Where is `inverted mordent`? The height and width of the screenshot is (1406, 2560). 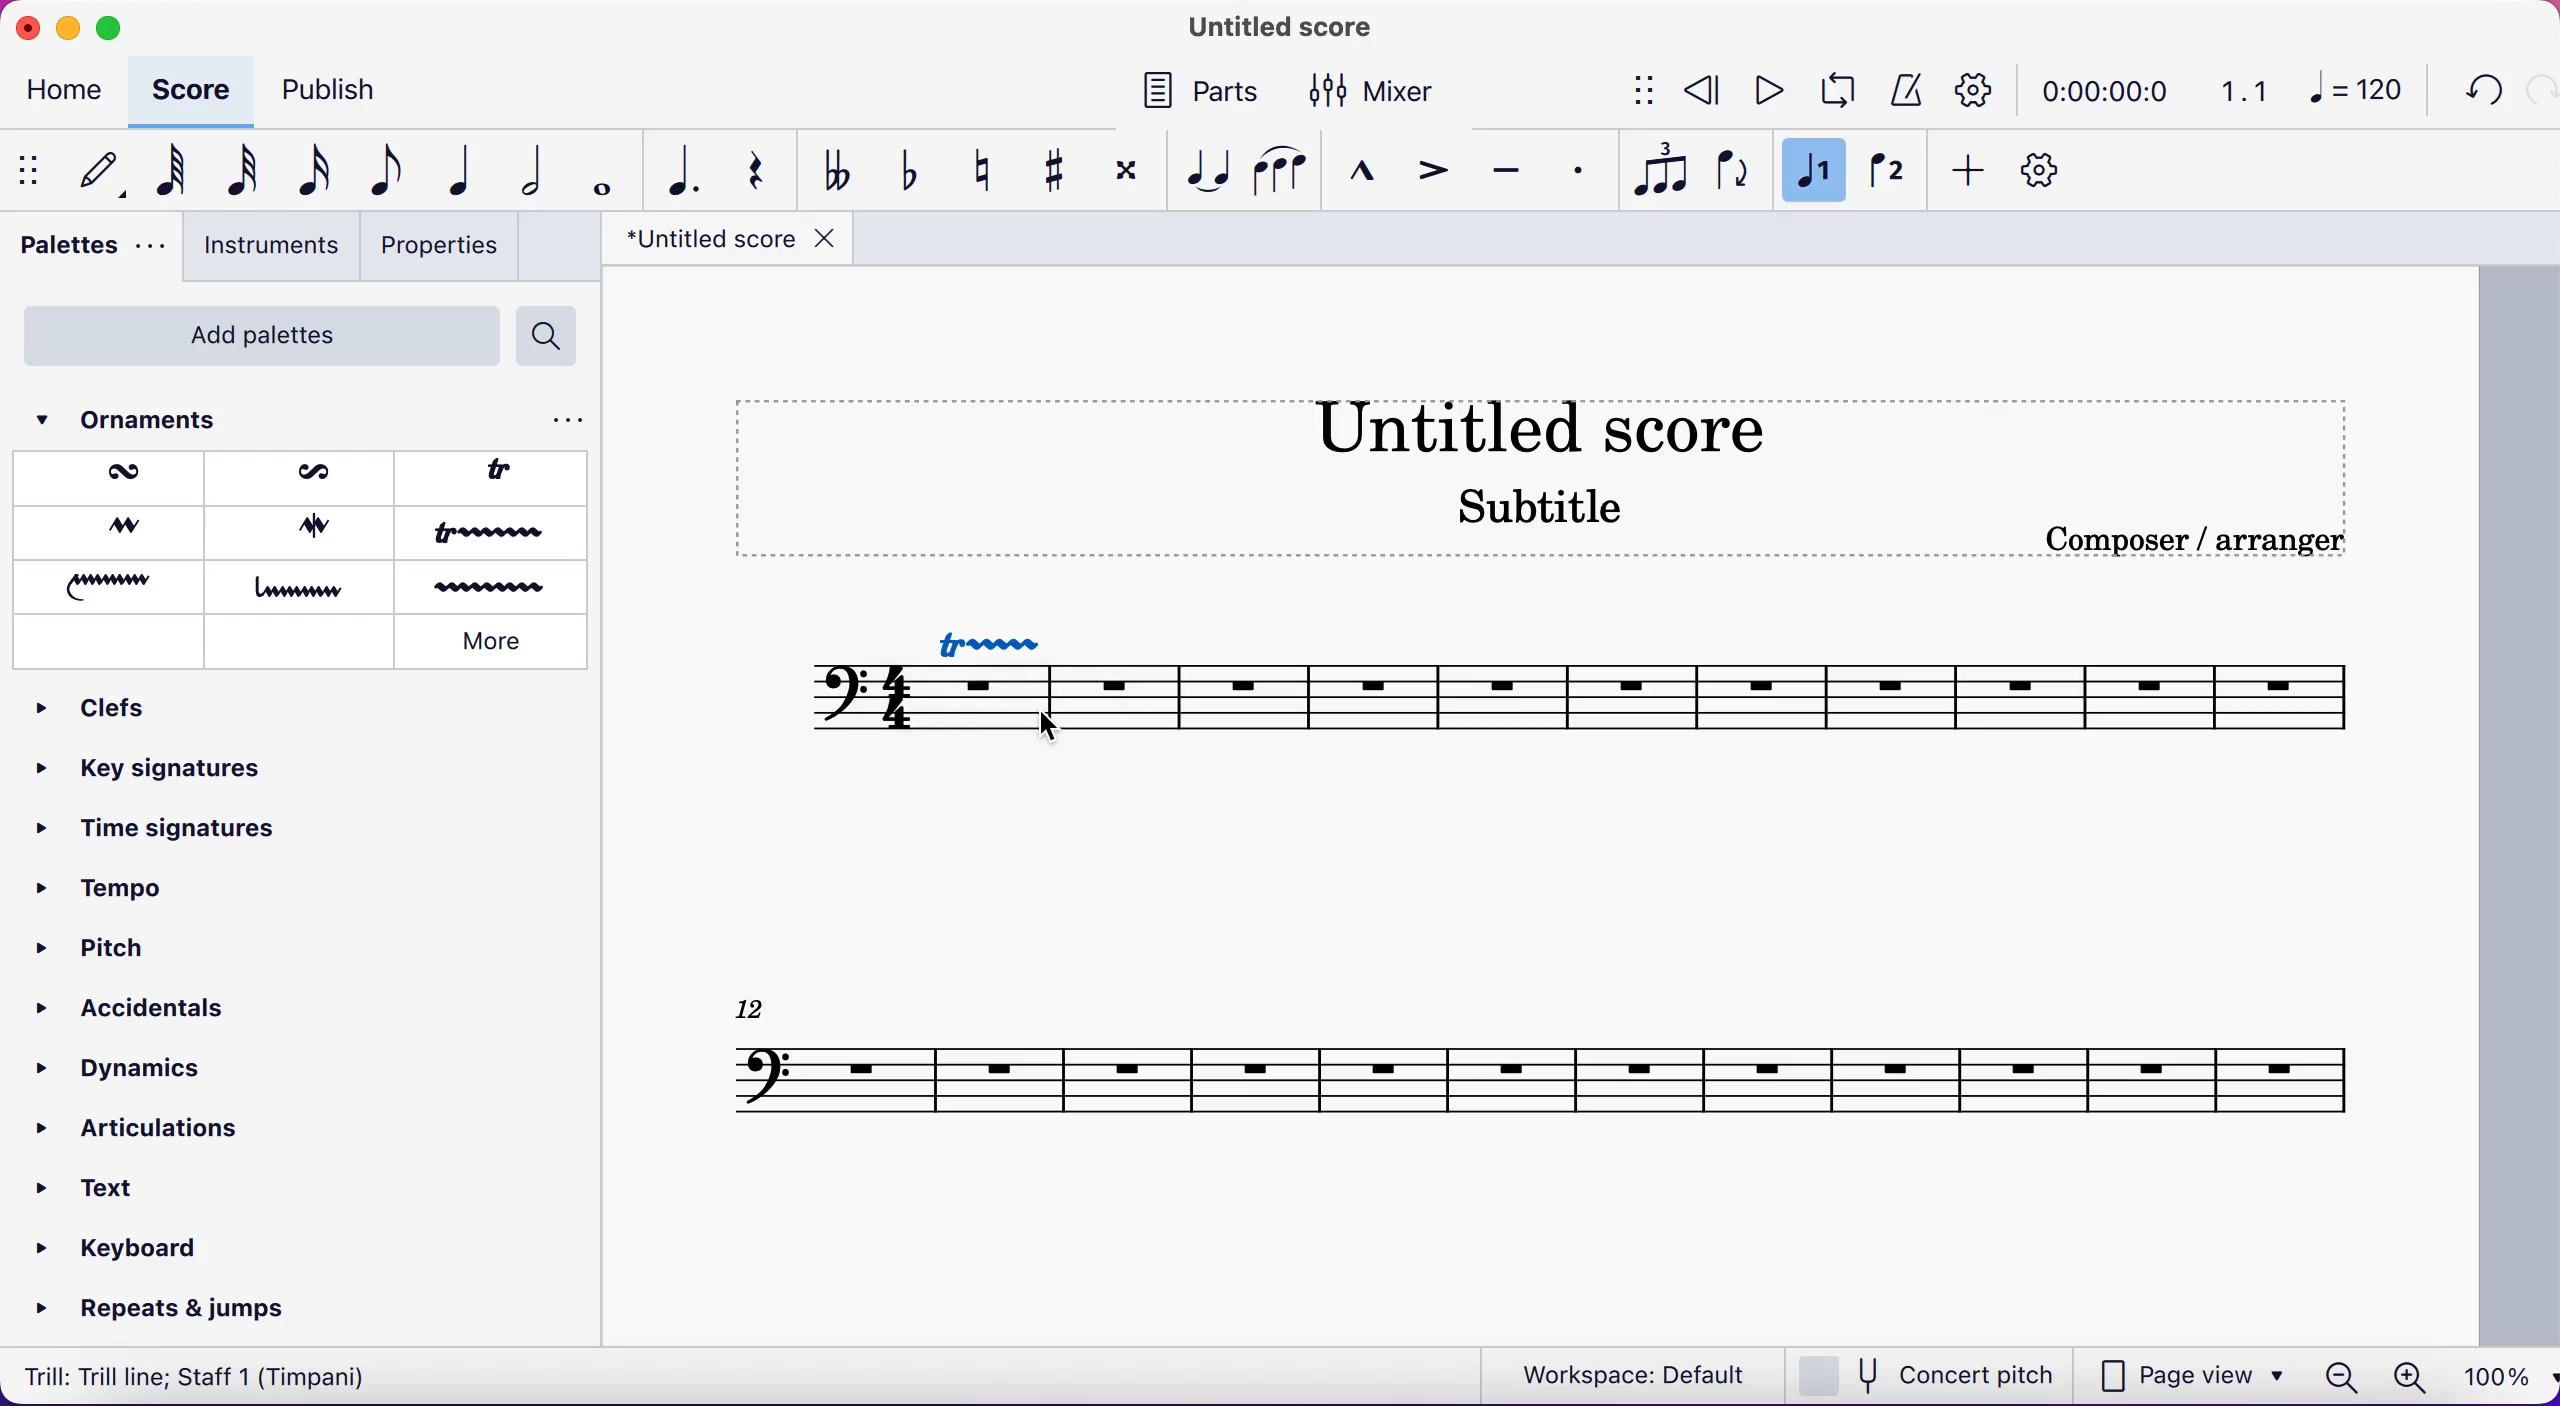 inverted mordent is located at coordinates (304, 476).